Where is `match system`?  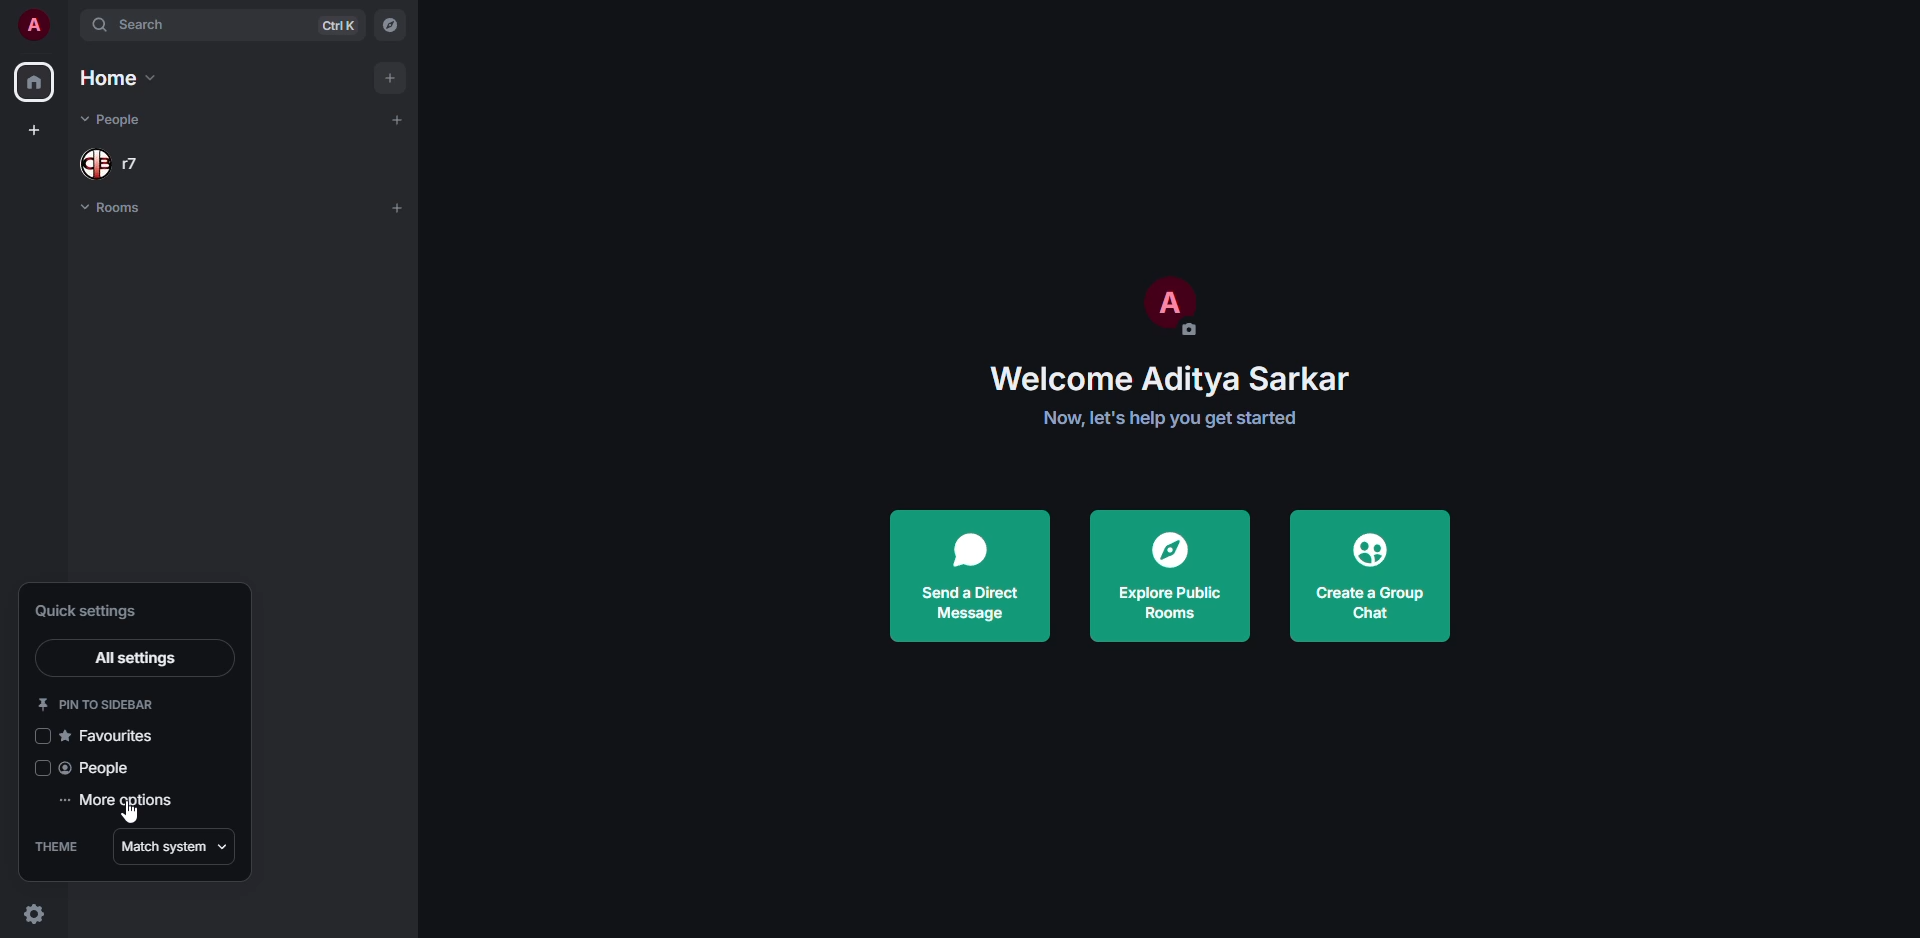 match system is located at coordinates (181, 845).